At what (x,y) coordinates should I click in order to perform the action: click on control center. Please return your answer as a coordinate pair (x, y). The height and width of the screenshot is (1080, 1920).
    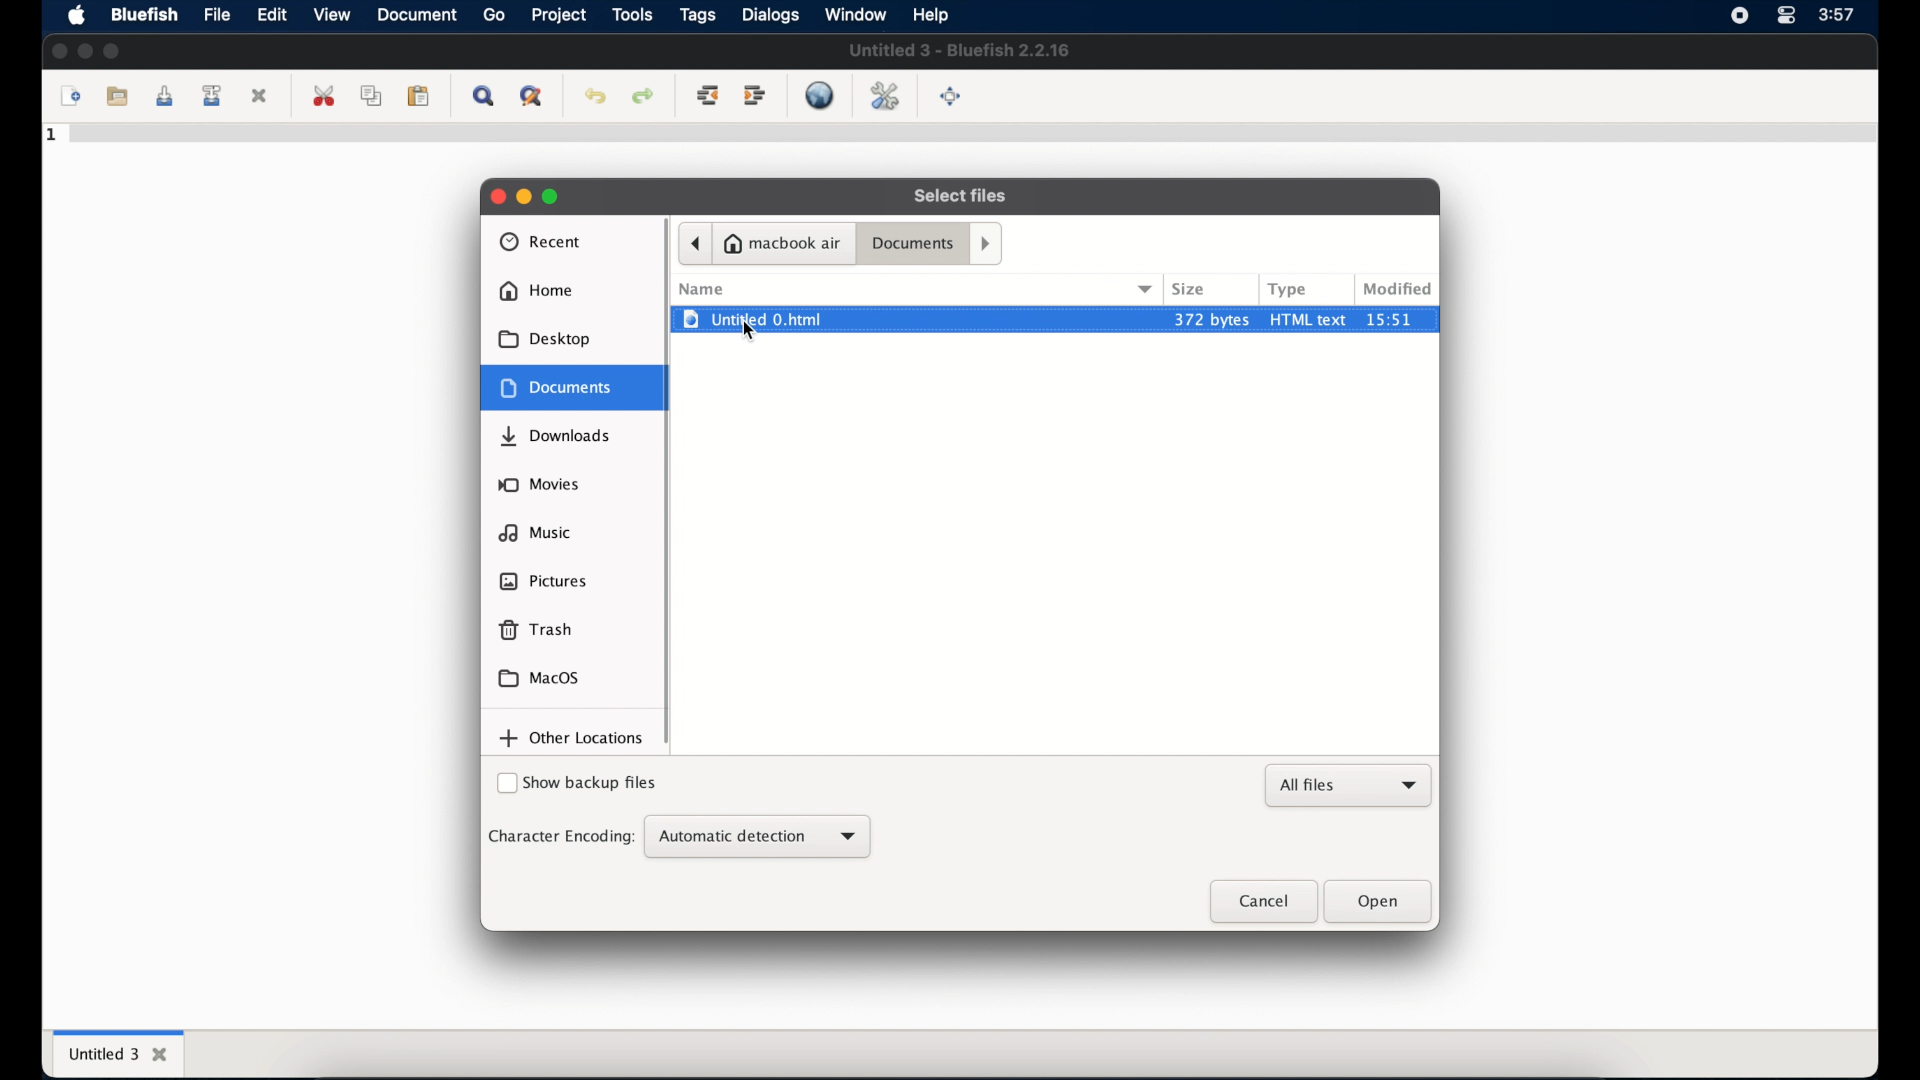
    Looking at the image, I should click on (1786, 16).